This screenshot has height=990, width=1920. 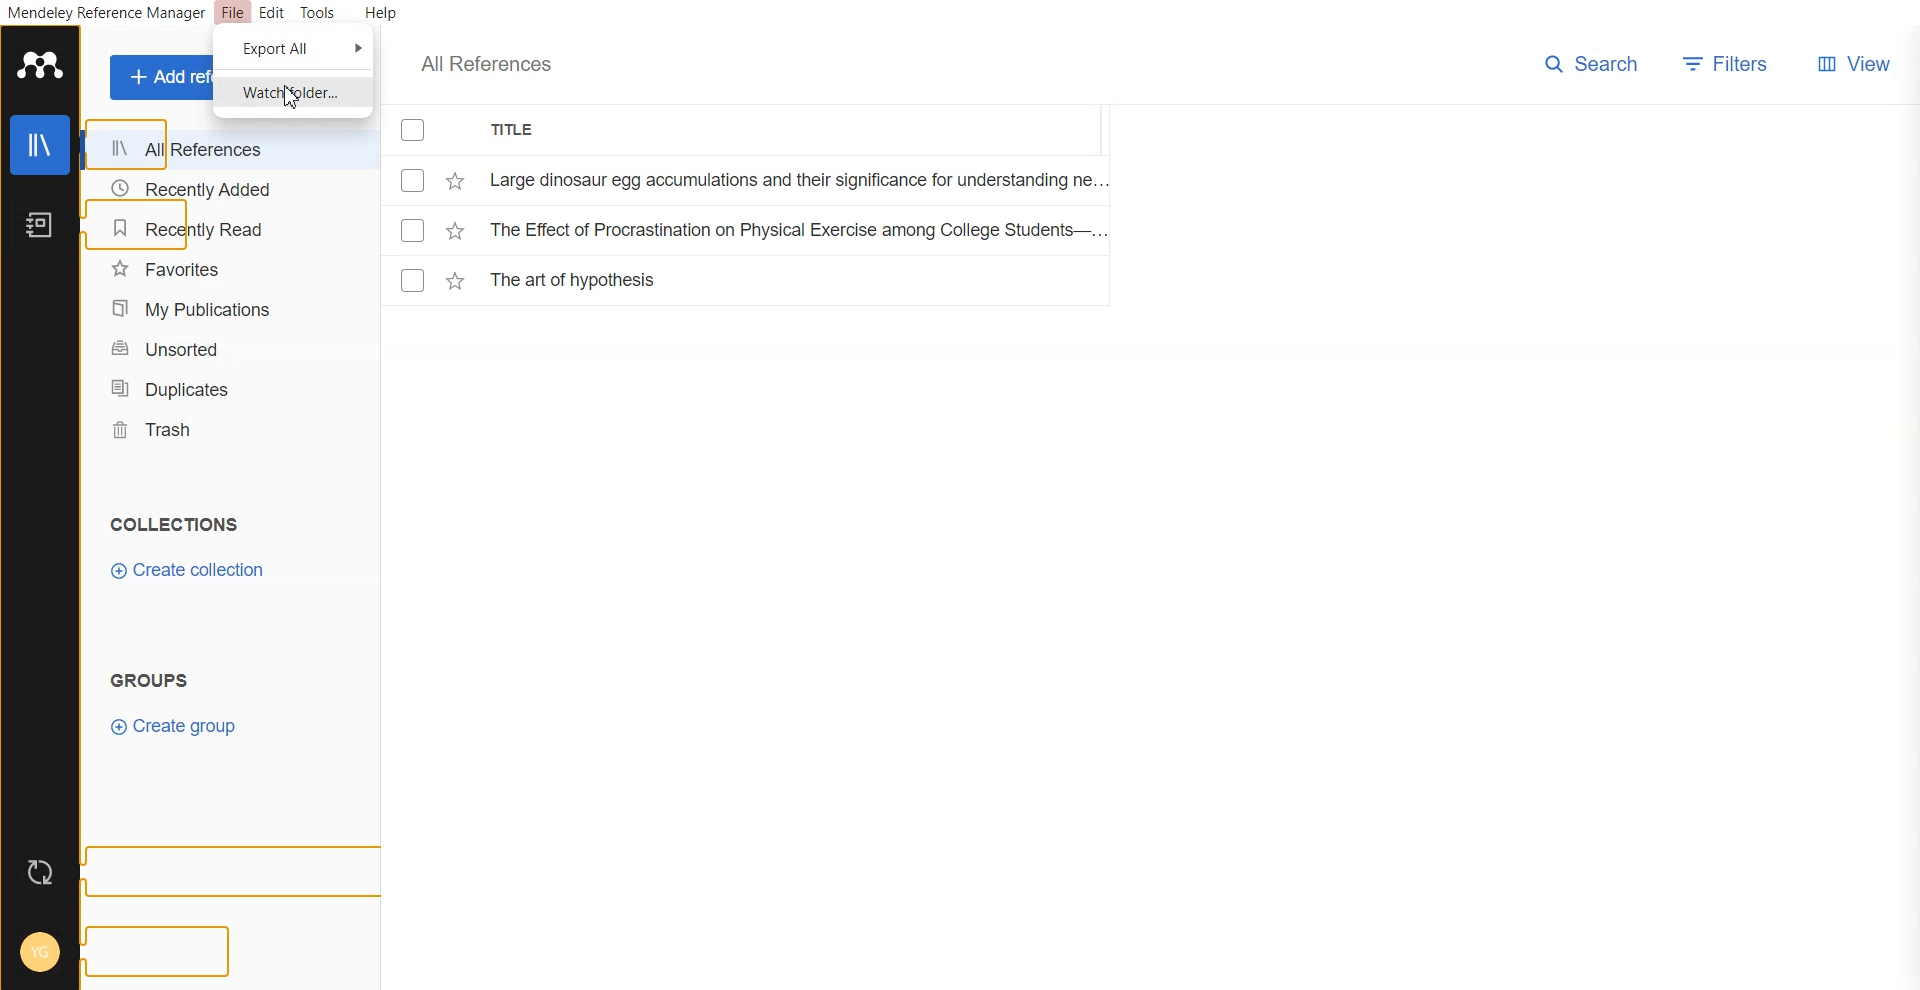 What do you see at coordinates (271, 14) in the screenshot?
I see `Edit` at bounding box center [271, 14].